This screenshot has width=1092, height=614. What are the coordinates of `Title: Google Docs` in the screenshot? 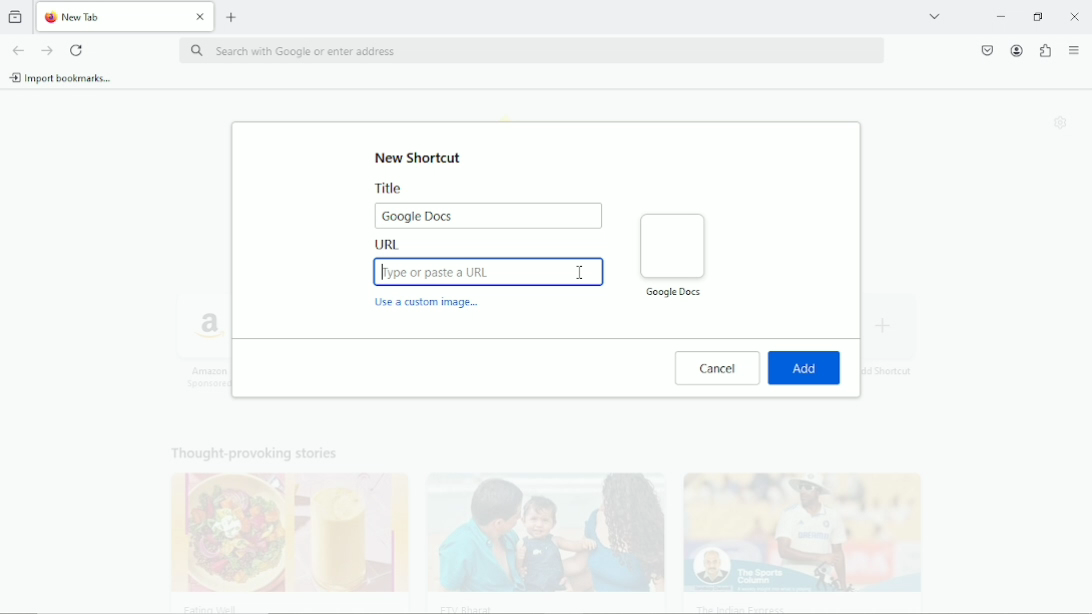 It's located at (488, 205).